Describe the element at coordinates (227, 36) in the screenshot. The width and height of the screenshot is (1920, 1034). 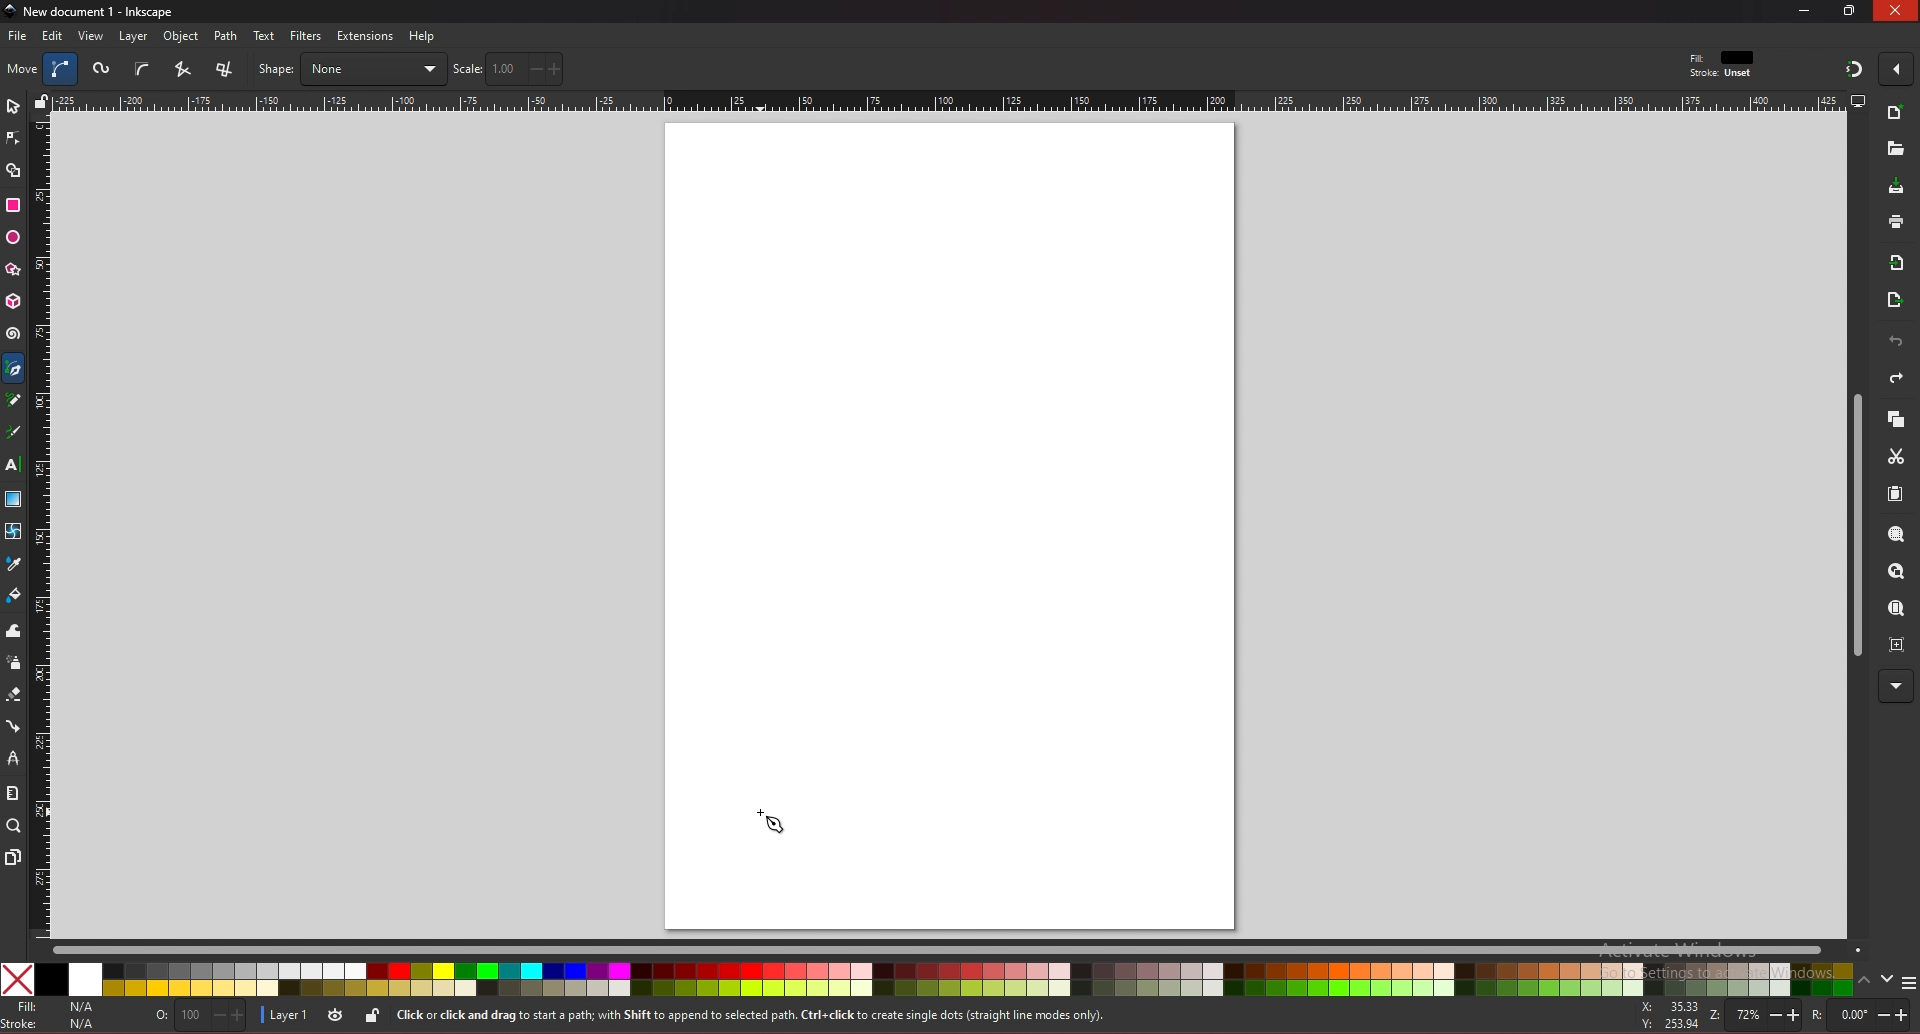
I see `path` at that location.